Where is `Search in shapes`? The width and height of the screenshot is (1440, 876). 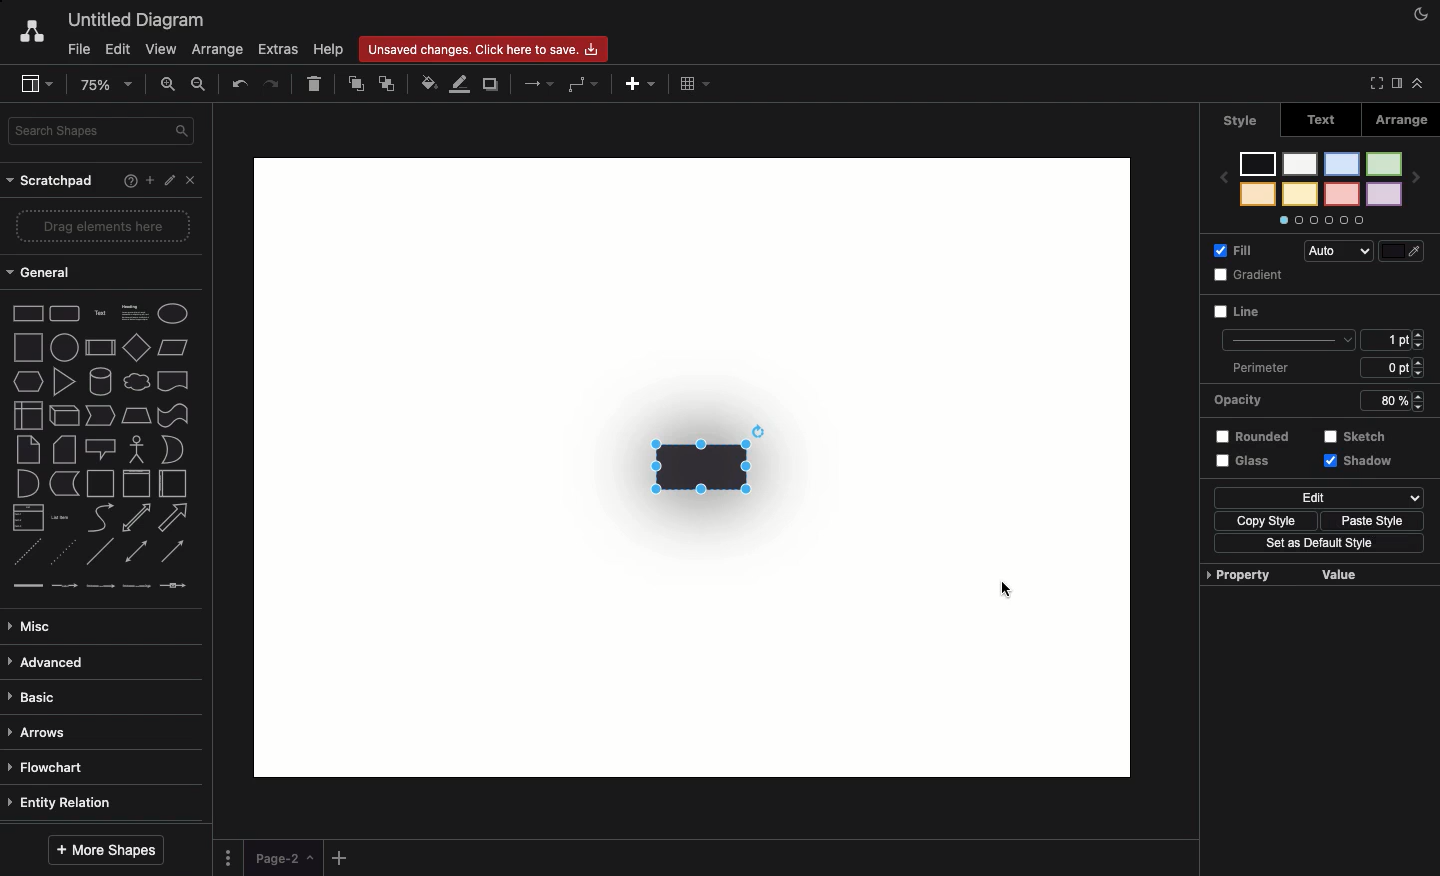
Search in shapes is located at coordinates (105, 130).